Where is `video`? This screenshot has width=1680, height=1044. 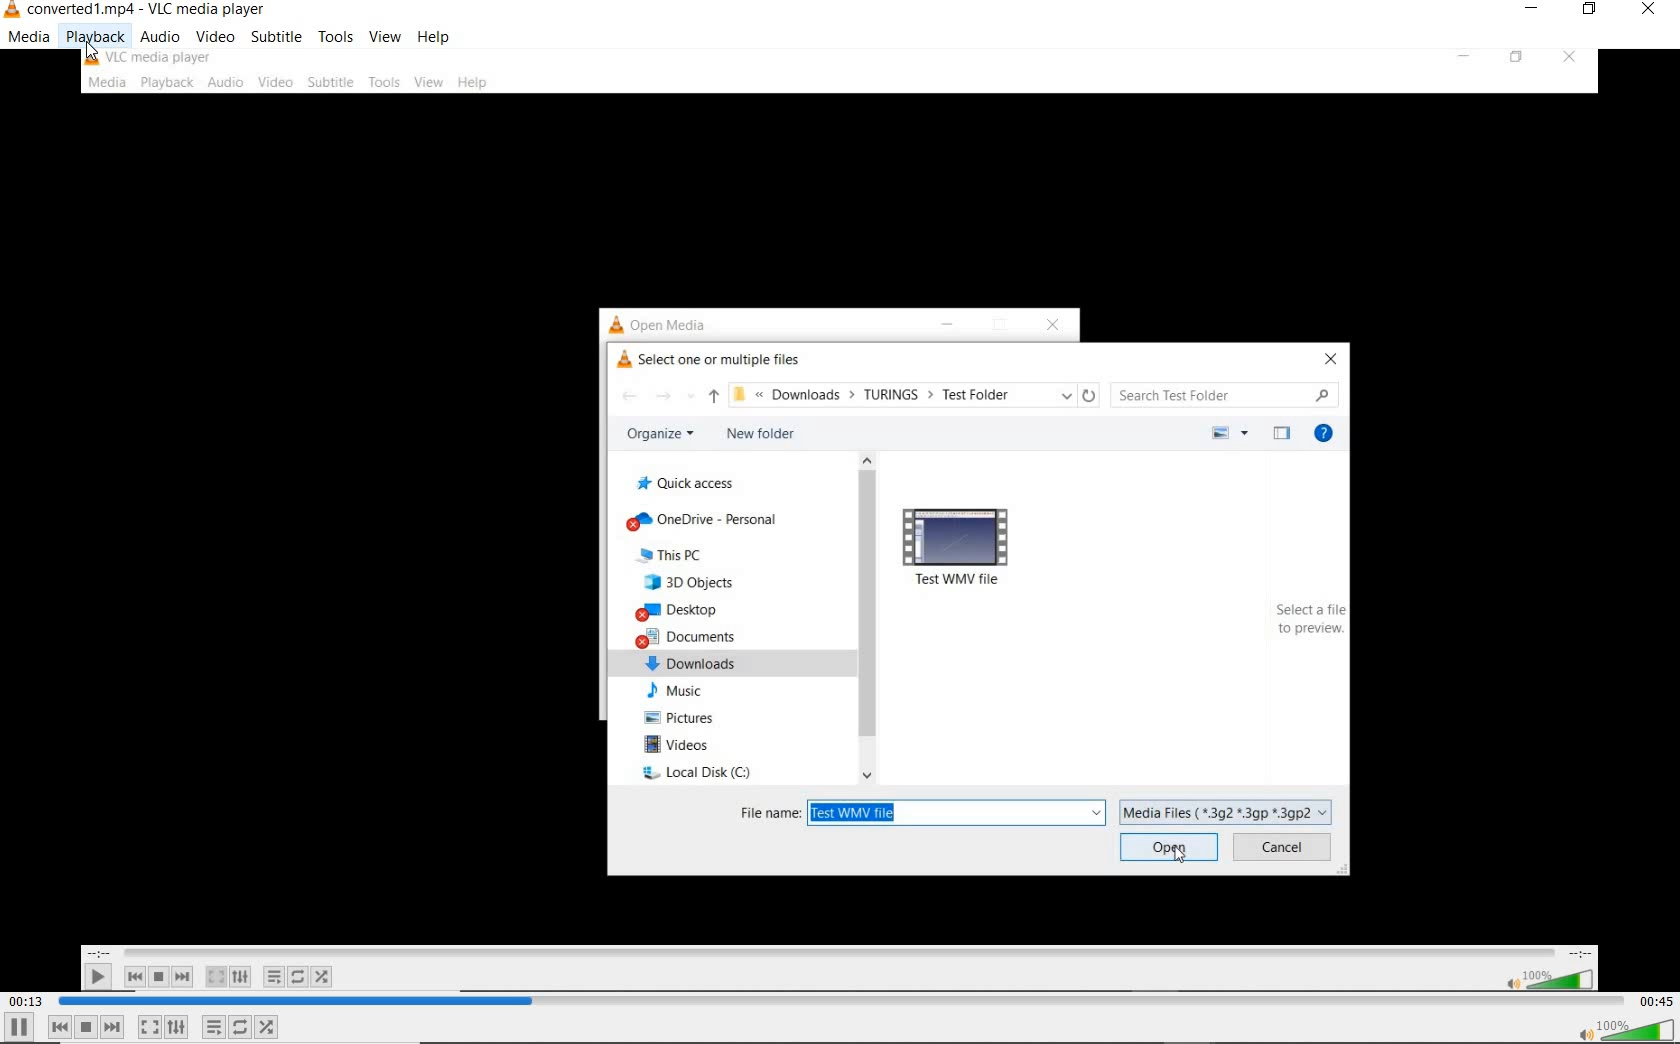 video is located at coordinates (214, 37).